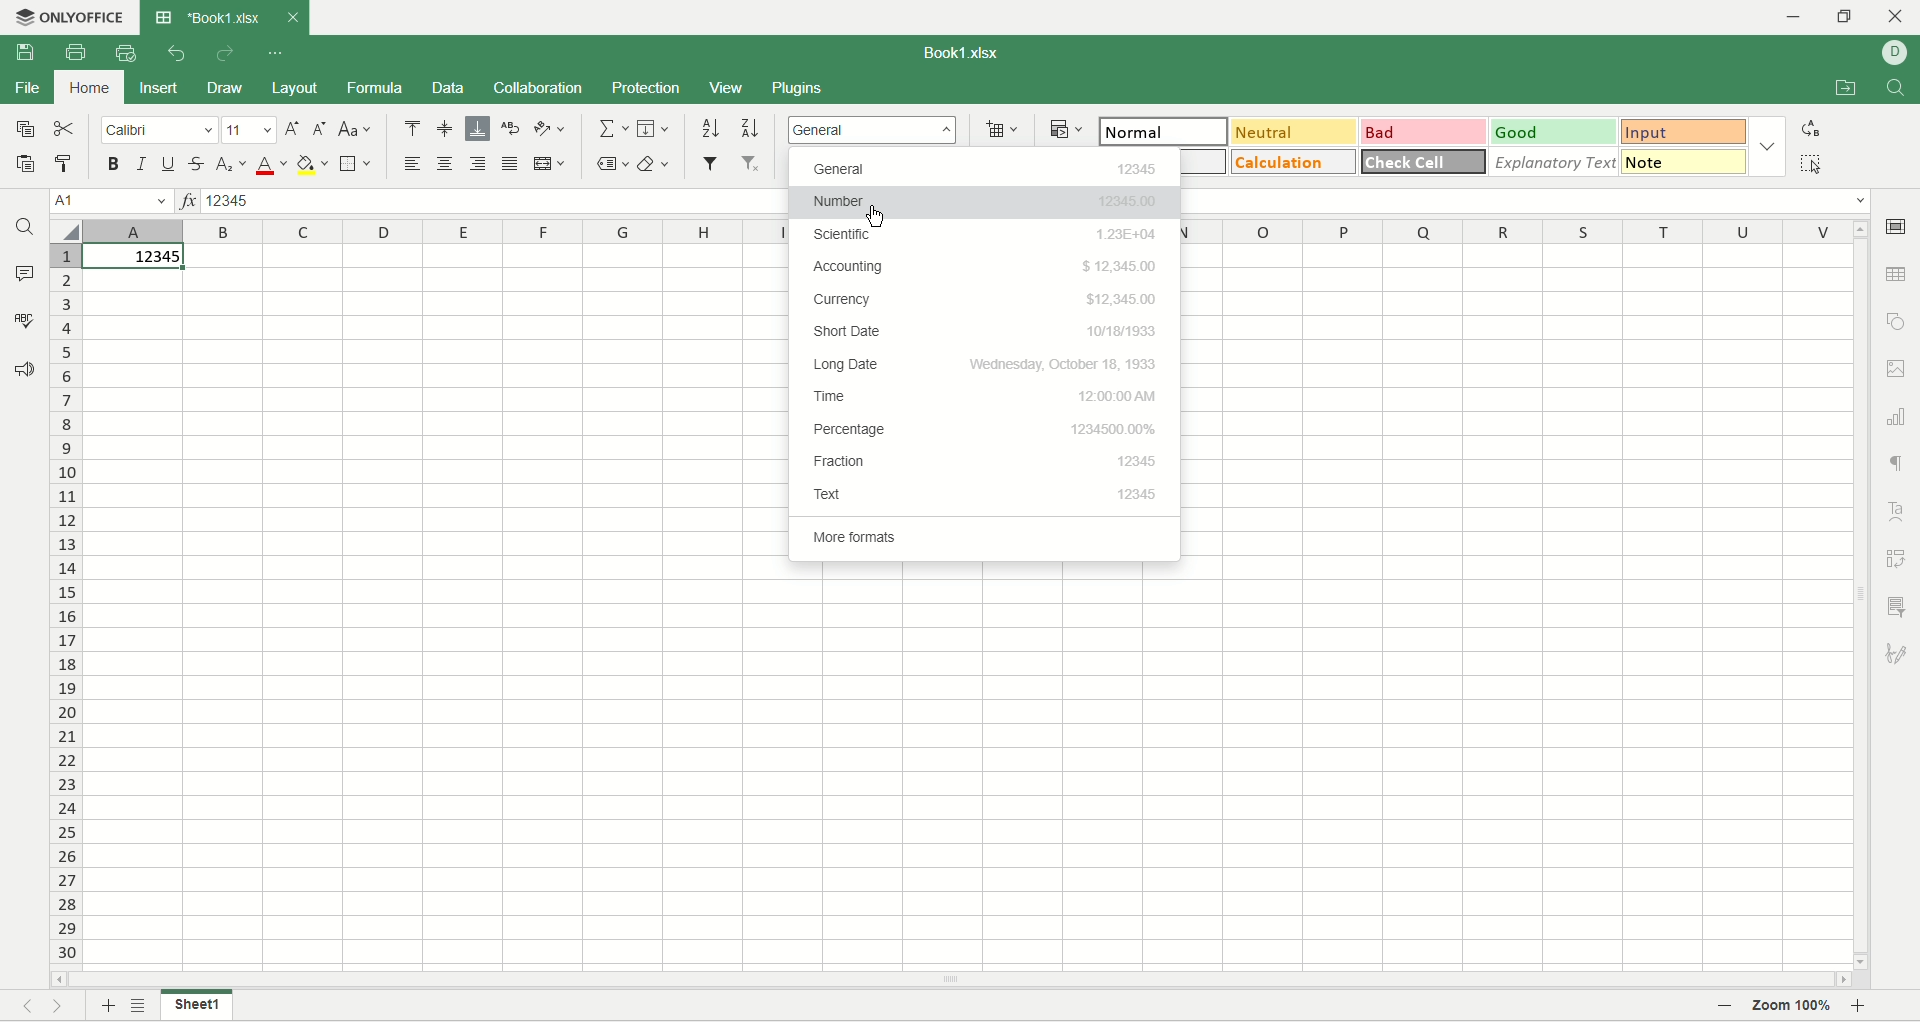 This screenshot has height=1022, width=1920. I want to click on redo, so click(230, 56).